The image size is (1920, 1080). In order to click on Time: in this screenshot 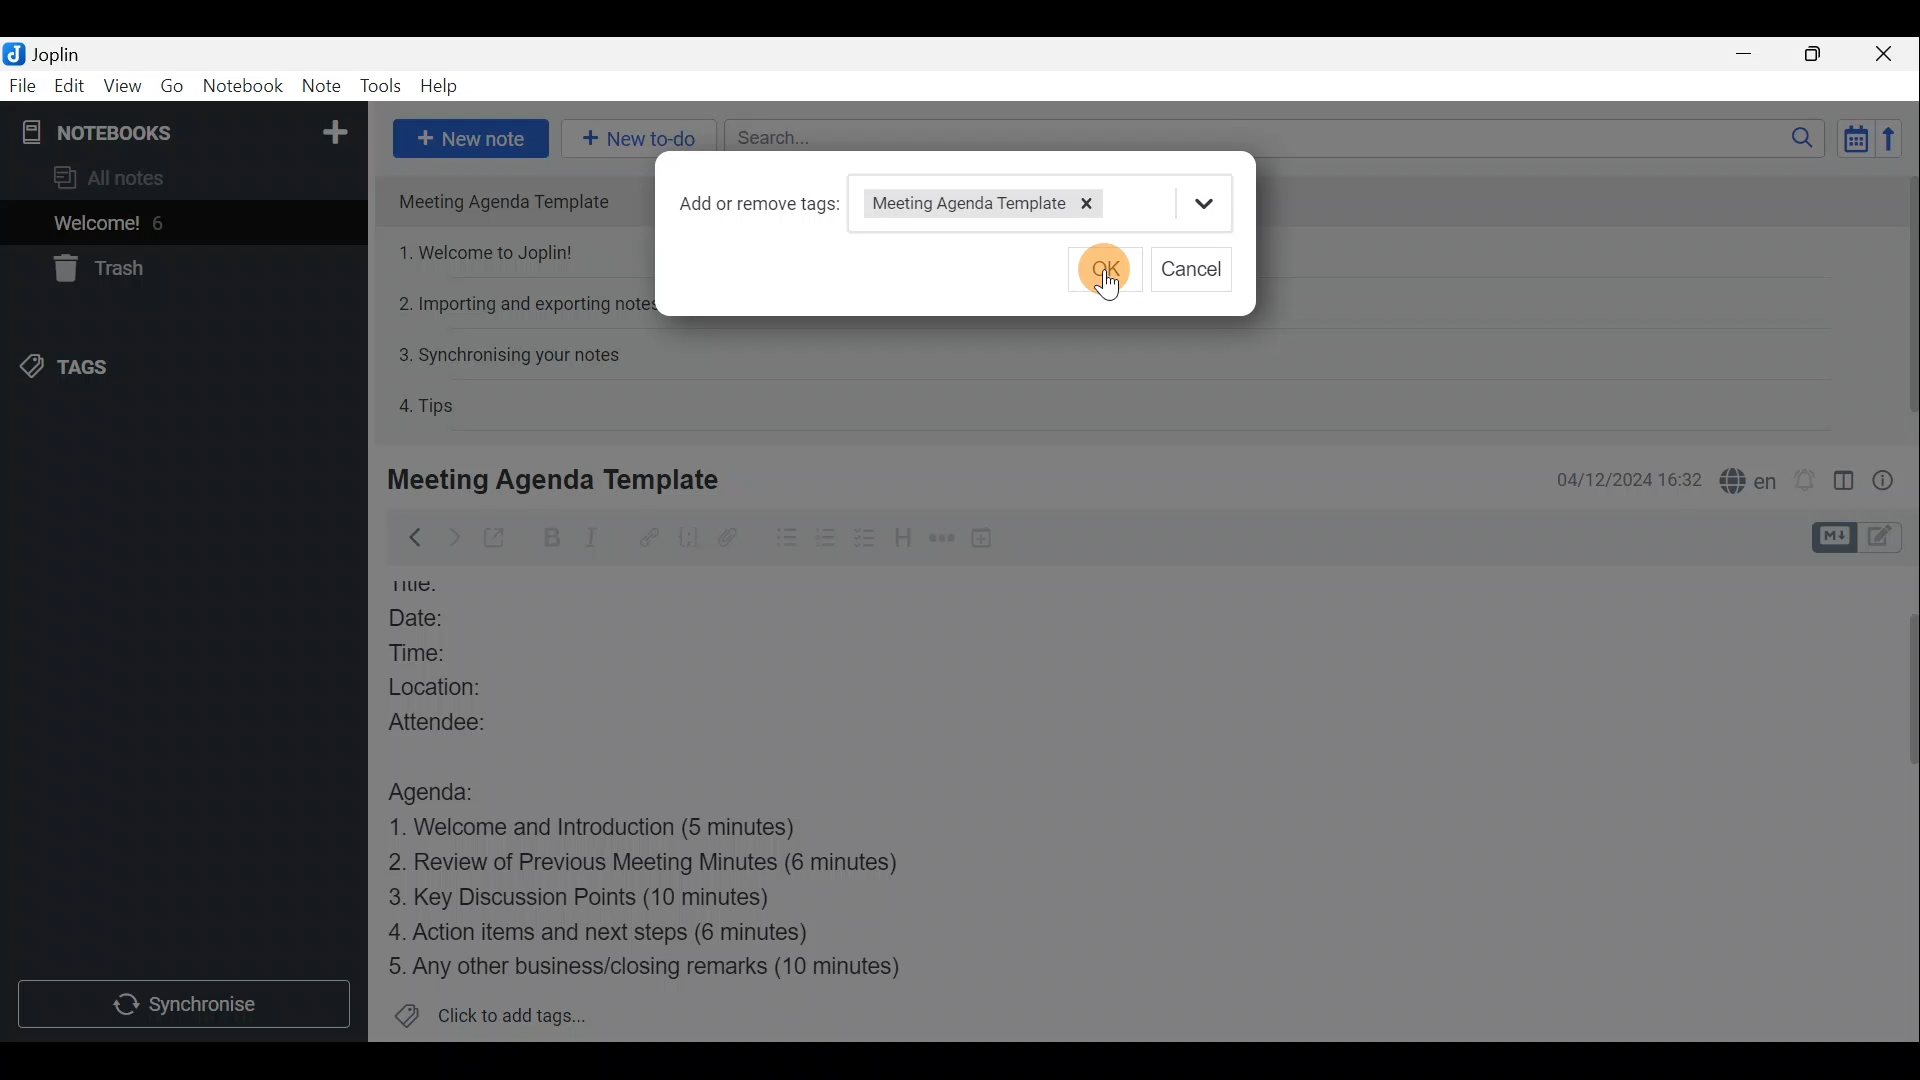, I will do `click(428, 653)`.